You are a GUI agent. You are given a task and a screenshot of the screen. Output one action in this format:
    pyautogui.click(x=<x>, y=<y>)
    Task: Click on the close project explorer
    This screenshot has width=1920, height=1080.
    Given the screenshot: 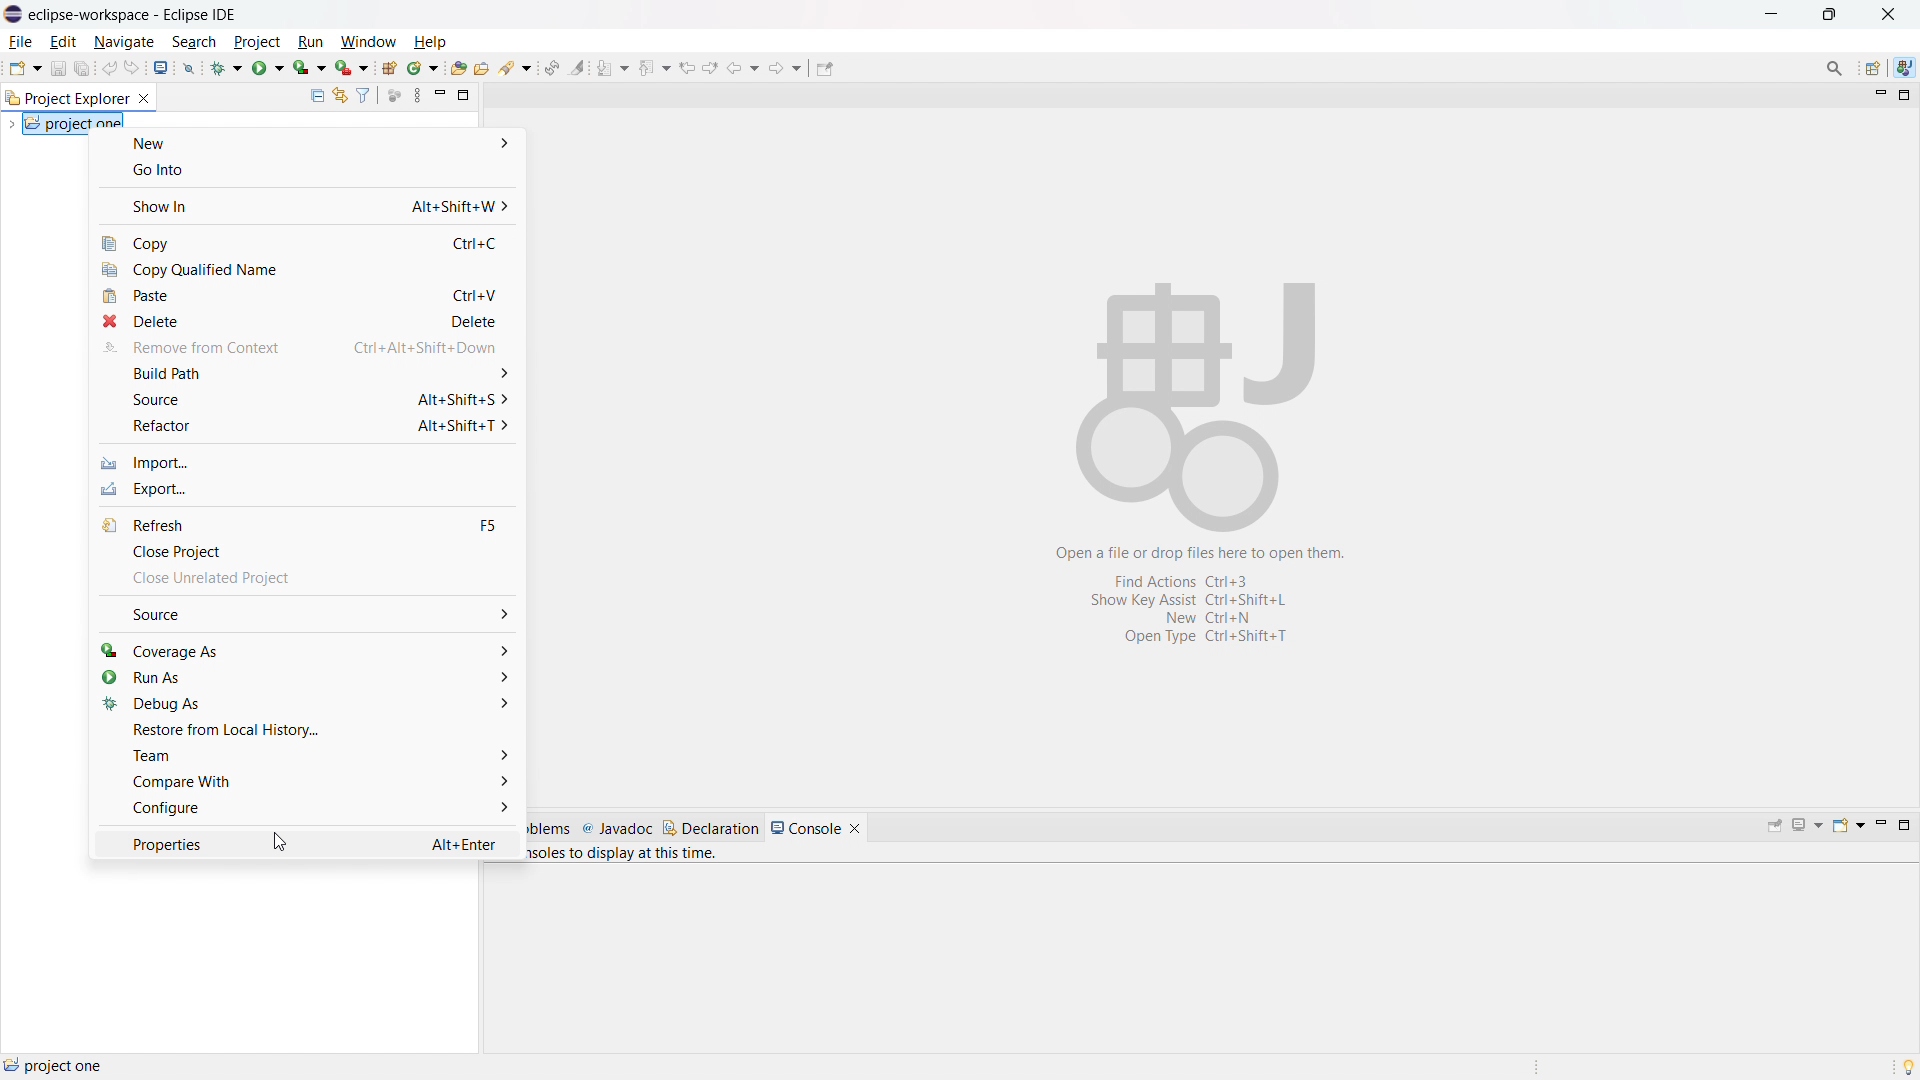 What is the action you would take?
    pyautogui.click(x=144, y=99)
    